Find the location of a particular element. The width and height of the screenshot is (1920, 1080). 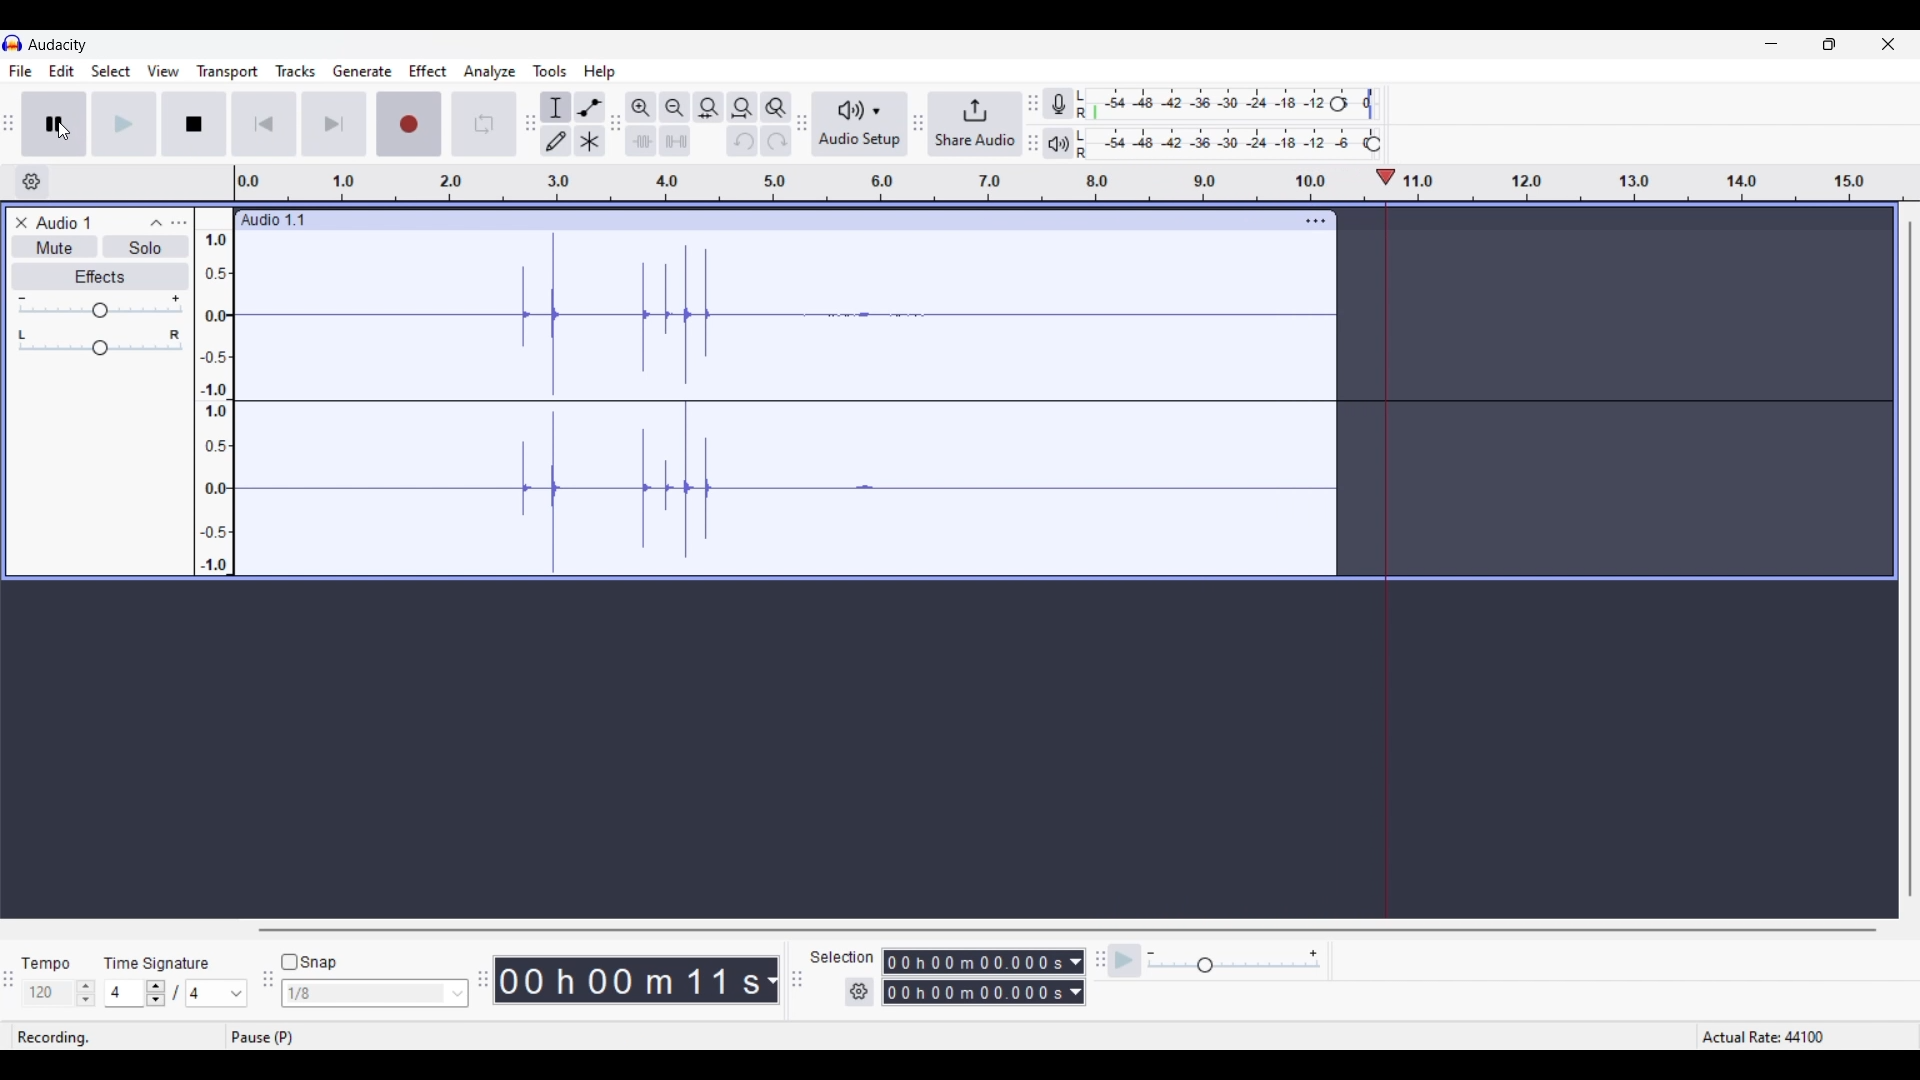

Title of current track record is located at coordinates (63, 222).